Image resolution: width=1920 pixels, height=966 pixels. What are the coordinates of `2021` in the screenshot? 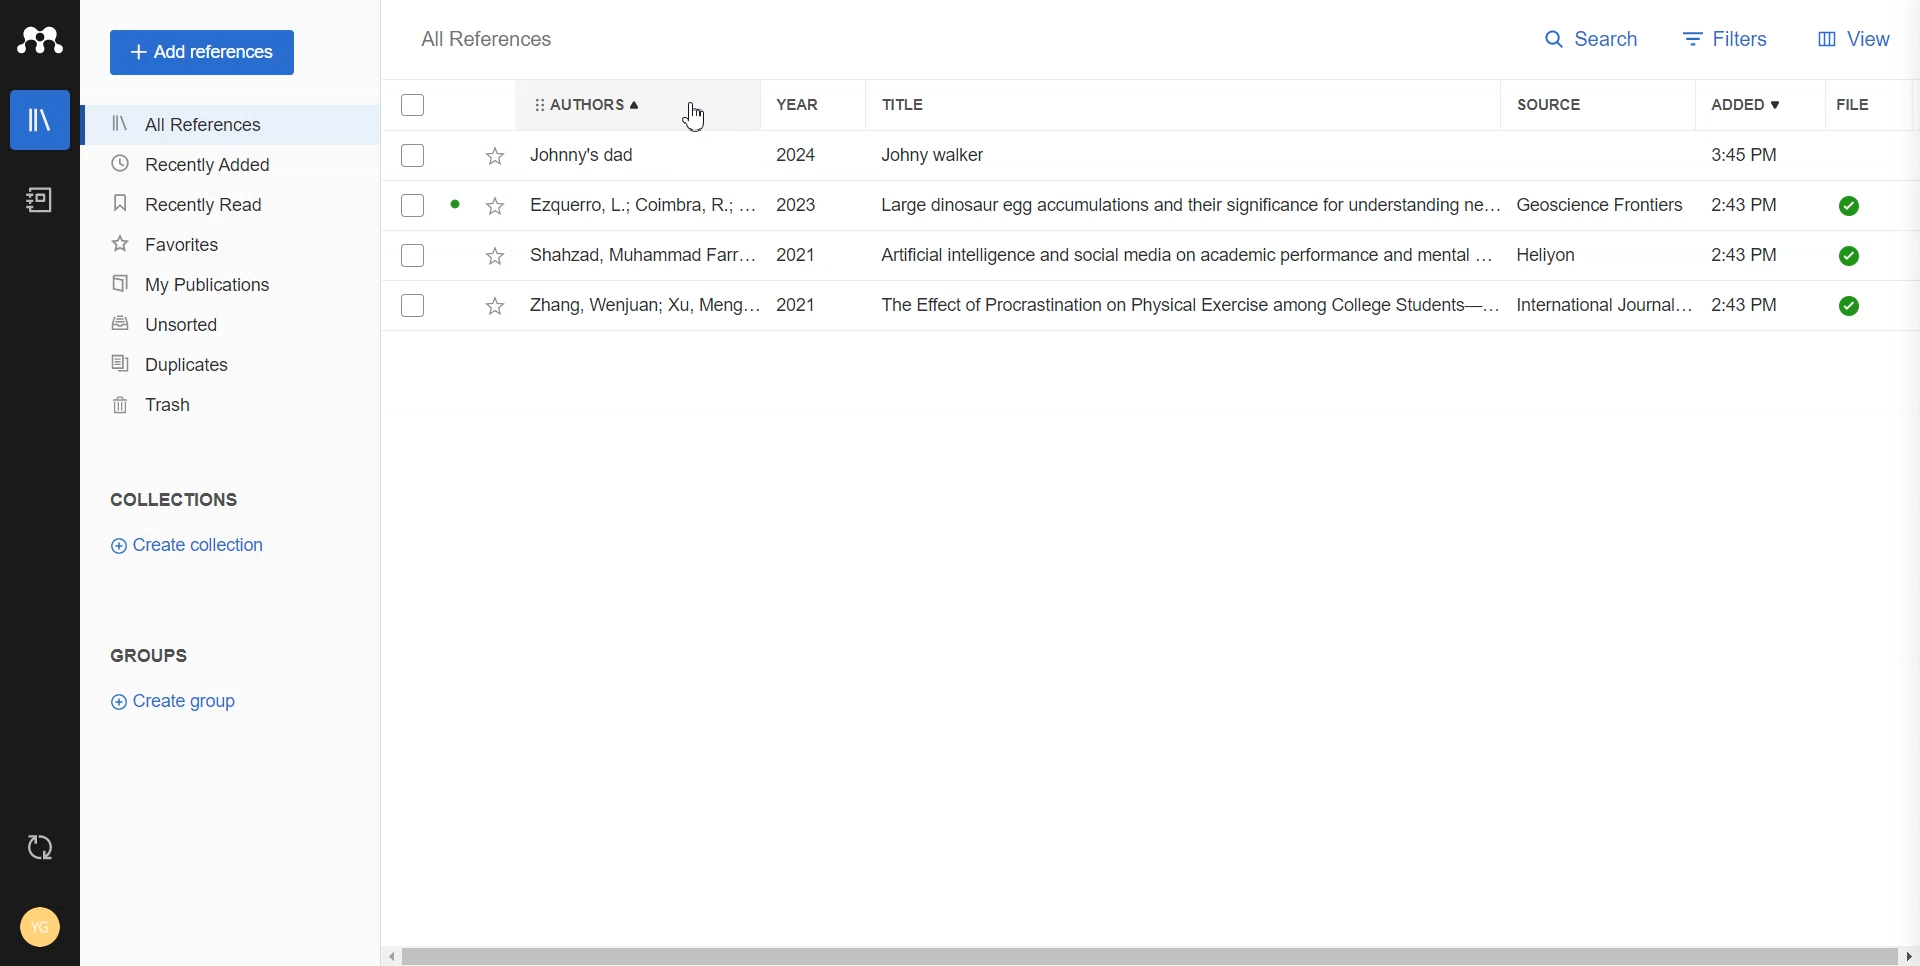 It's located at (795, 257).